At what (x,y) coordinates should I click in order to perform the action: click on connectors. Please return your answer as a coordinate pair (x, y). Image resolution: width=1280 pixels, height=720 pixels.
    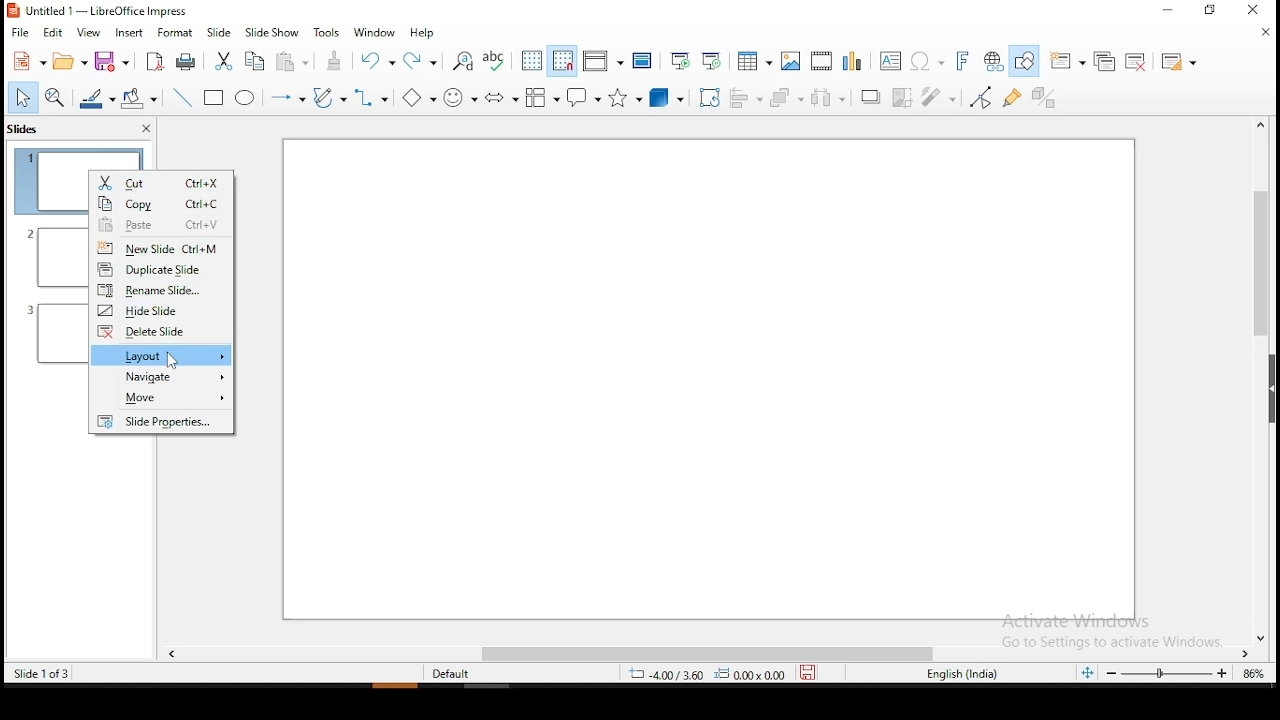
    Looking at the image, I should click on (370, 99).